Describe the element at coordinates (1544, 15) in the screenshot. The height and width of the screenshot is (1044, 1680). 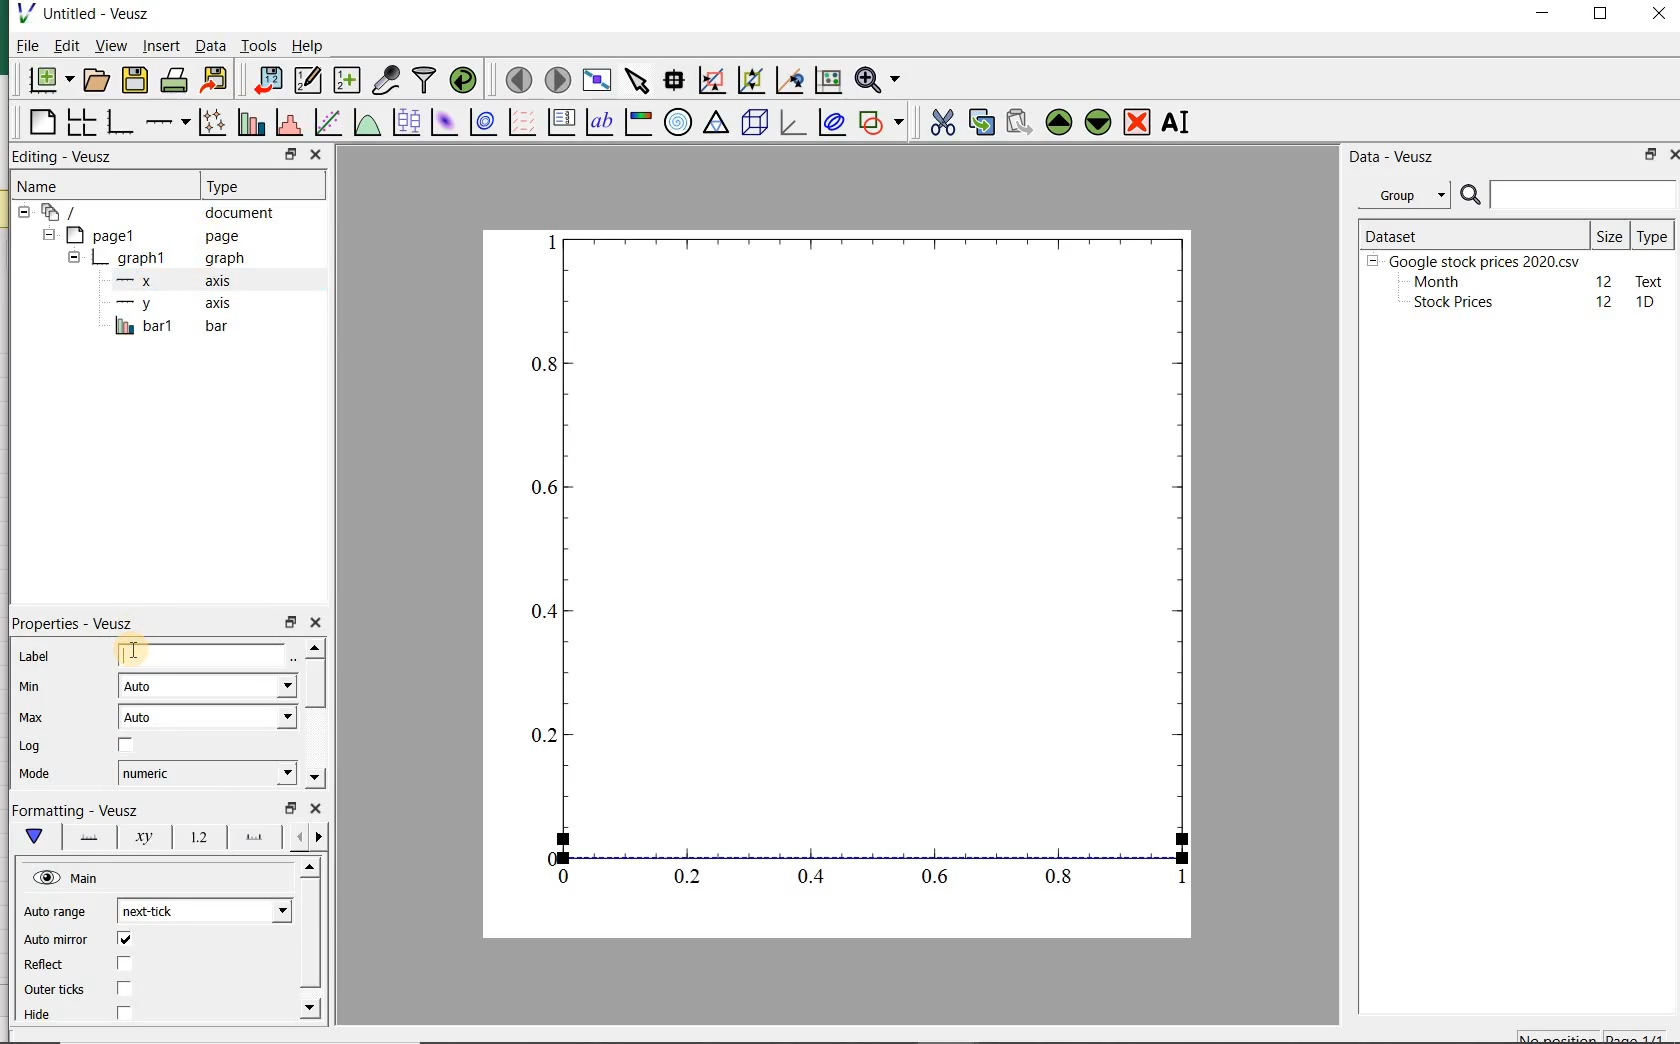
I see `minimize` at that location.